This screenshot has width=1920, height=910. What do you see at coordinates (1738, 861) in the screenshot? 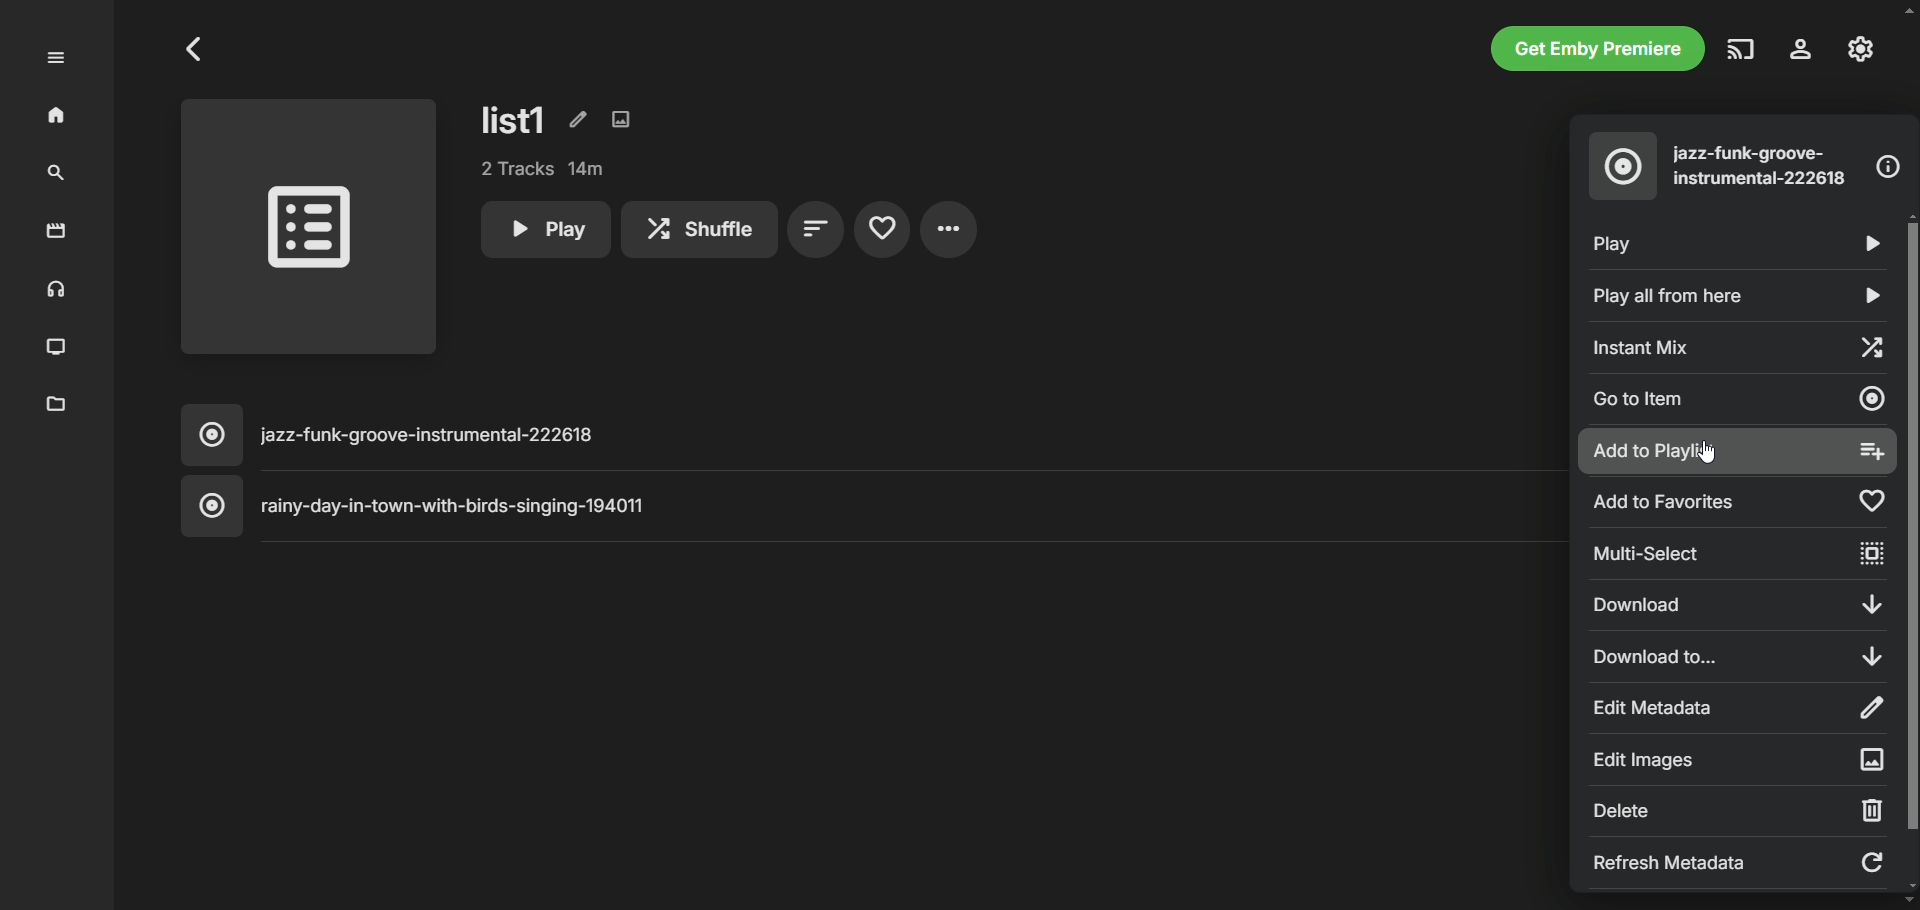
I see `refresh metadata` at bounding box center [1738, 861].